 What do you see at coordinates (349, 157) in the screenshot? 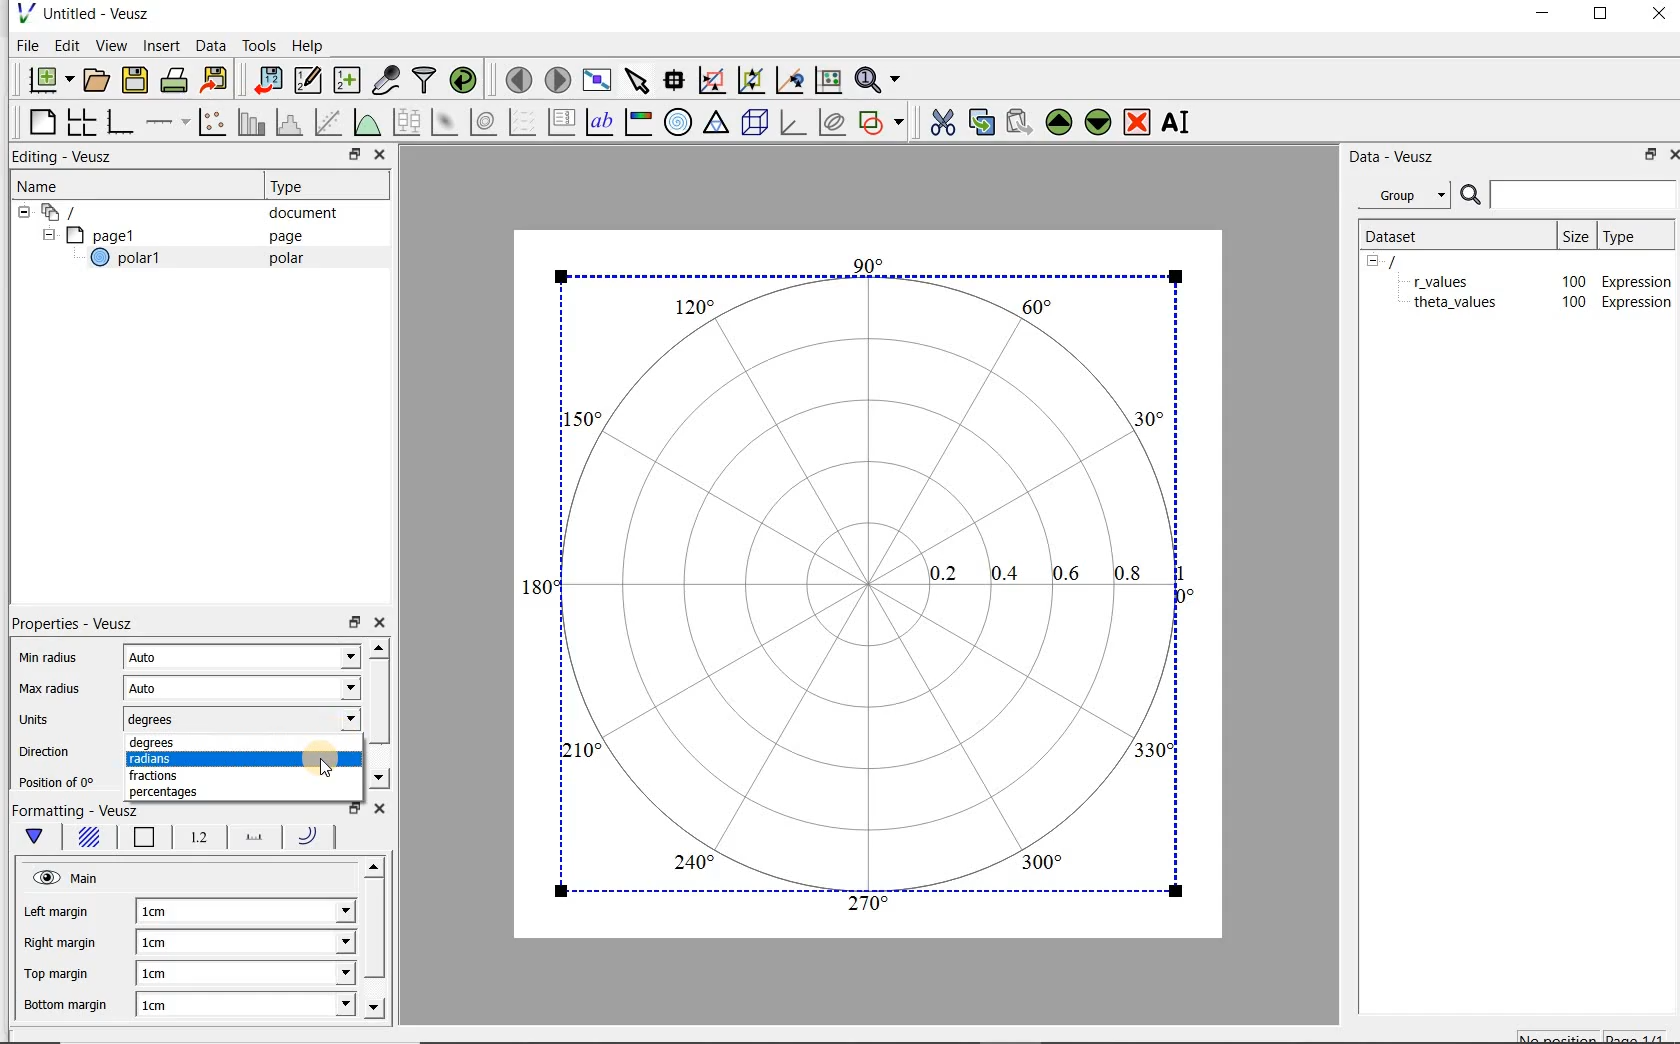
I see `restore down` at bounding box center [349, 157].